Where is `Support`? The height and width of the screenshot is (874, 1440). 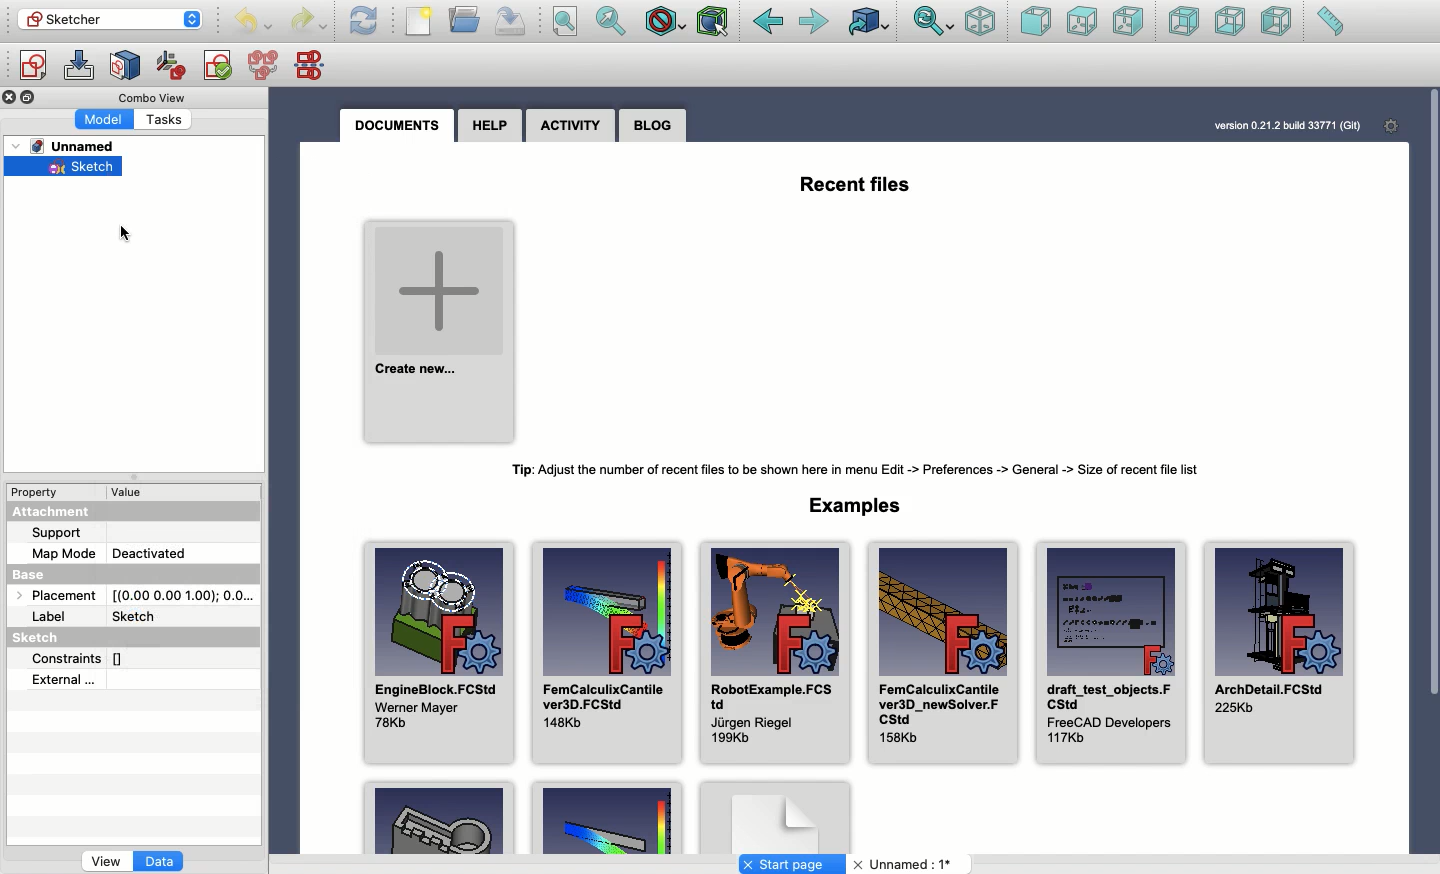
Support is located at coordinates (66, 533).